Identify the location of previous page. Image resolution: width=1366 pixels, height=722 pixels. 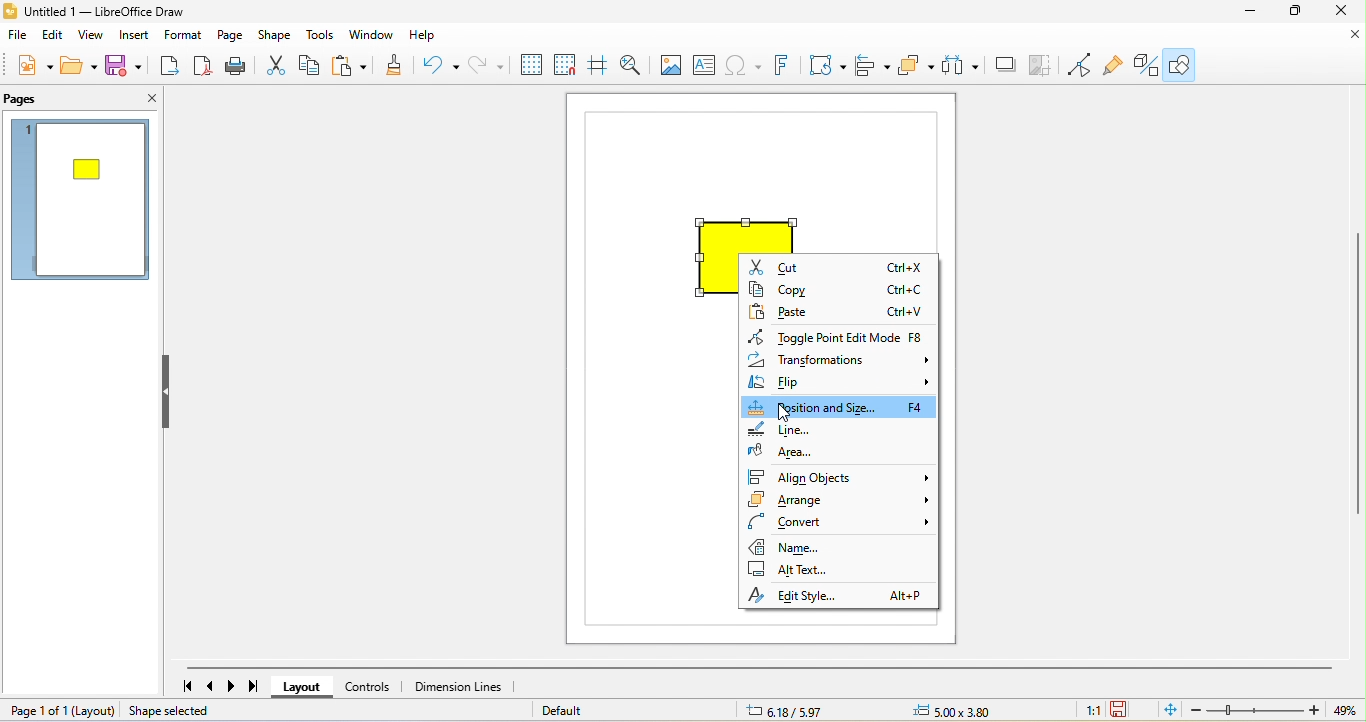
(211, 687).